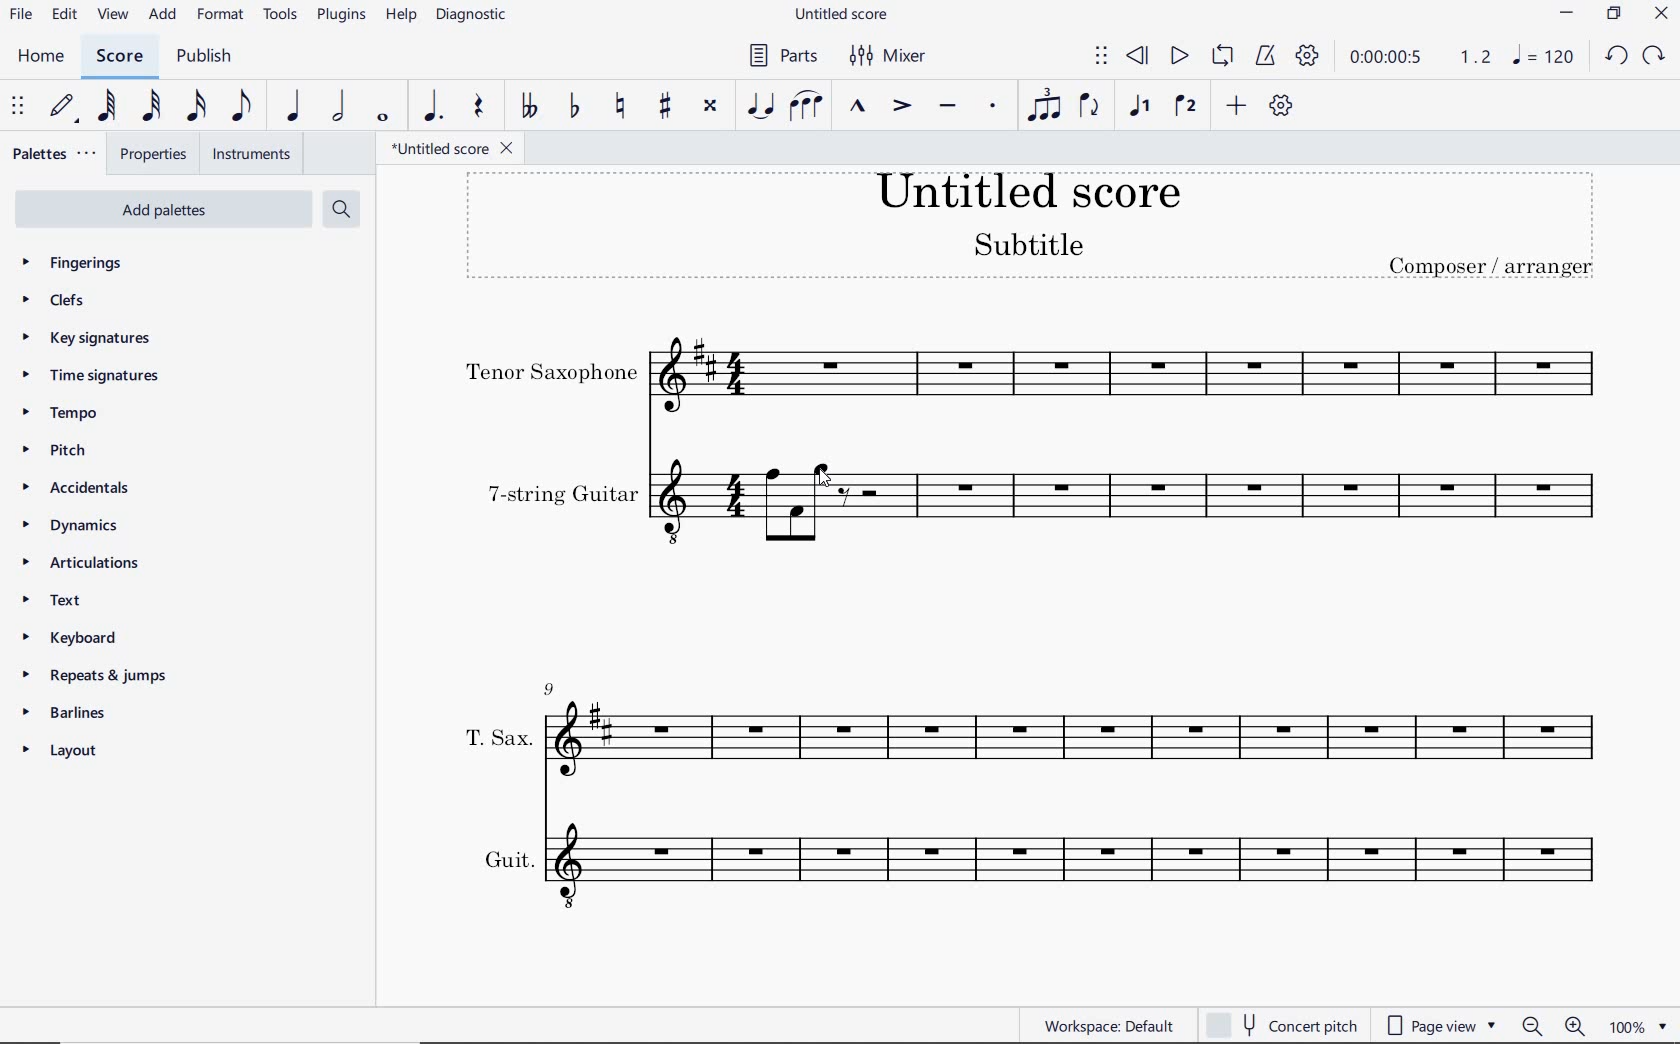 The image size is (1680, 1044). I want to click on FILE, so click(20, 17).